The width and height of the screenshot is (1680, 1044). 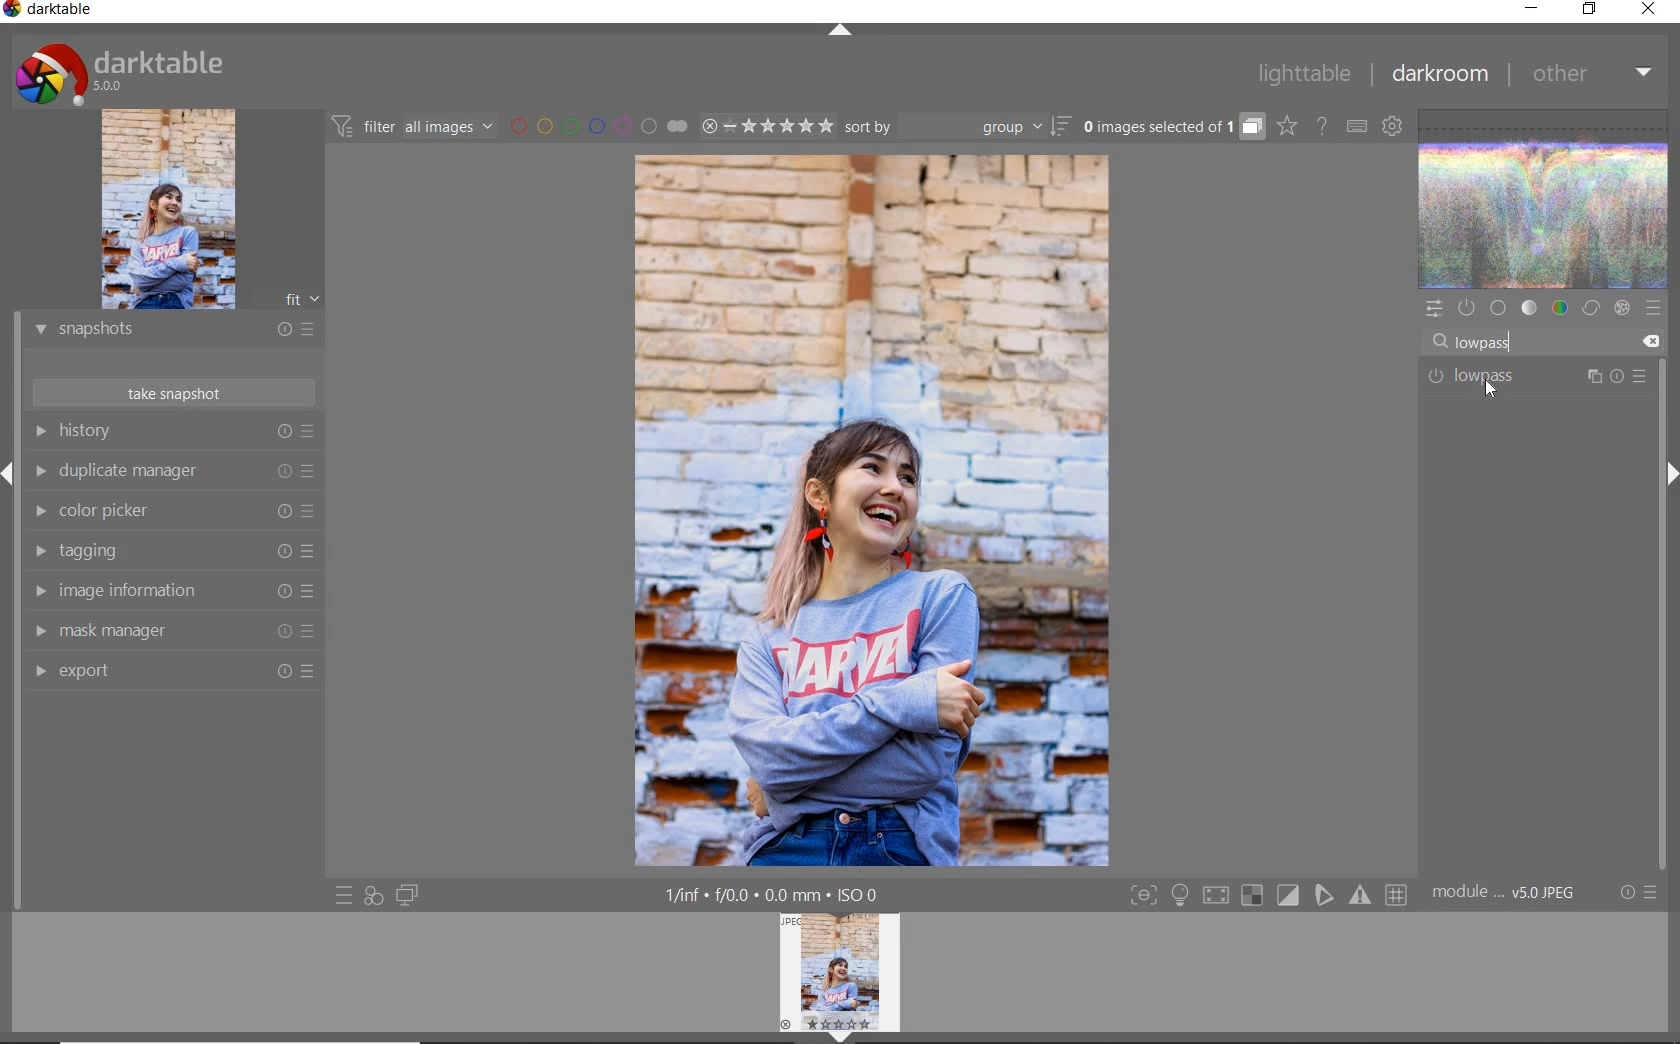 I want to click on scrollbar, so click(x=1663, y=538).